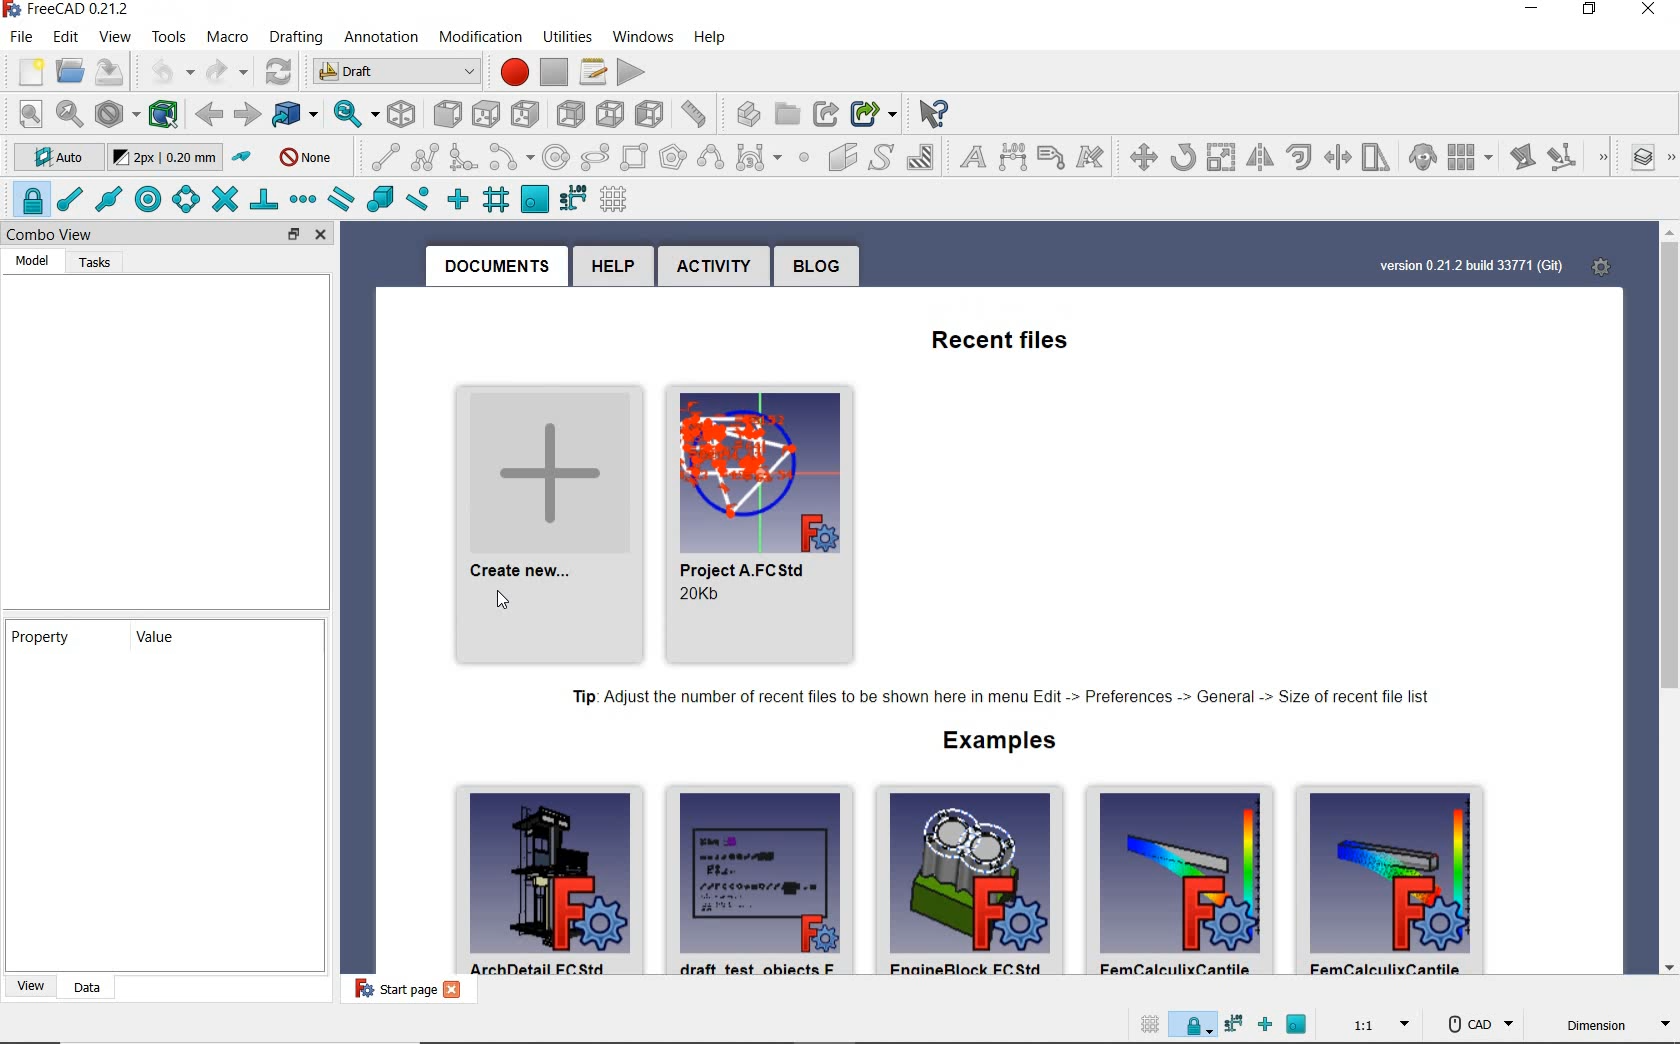  Describe the element at coordinates (568, 34) in the screenshot. I see `Utilities` at that location.